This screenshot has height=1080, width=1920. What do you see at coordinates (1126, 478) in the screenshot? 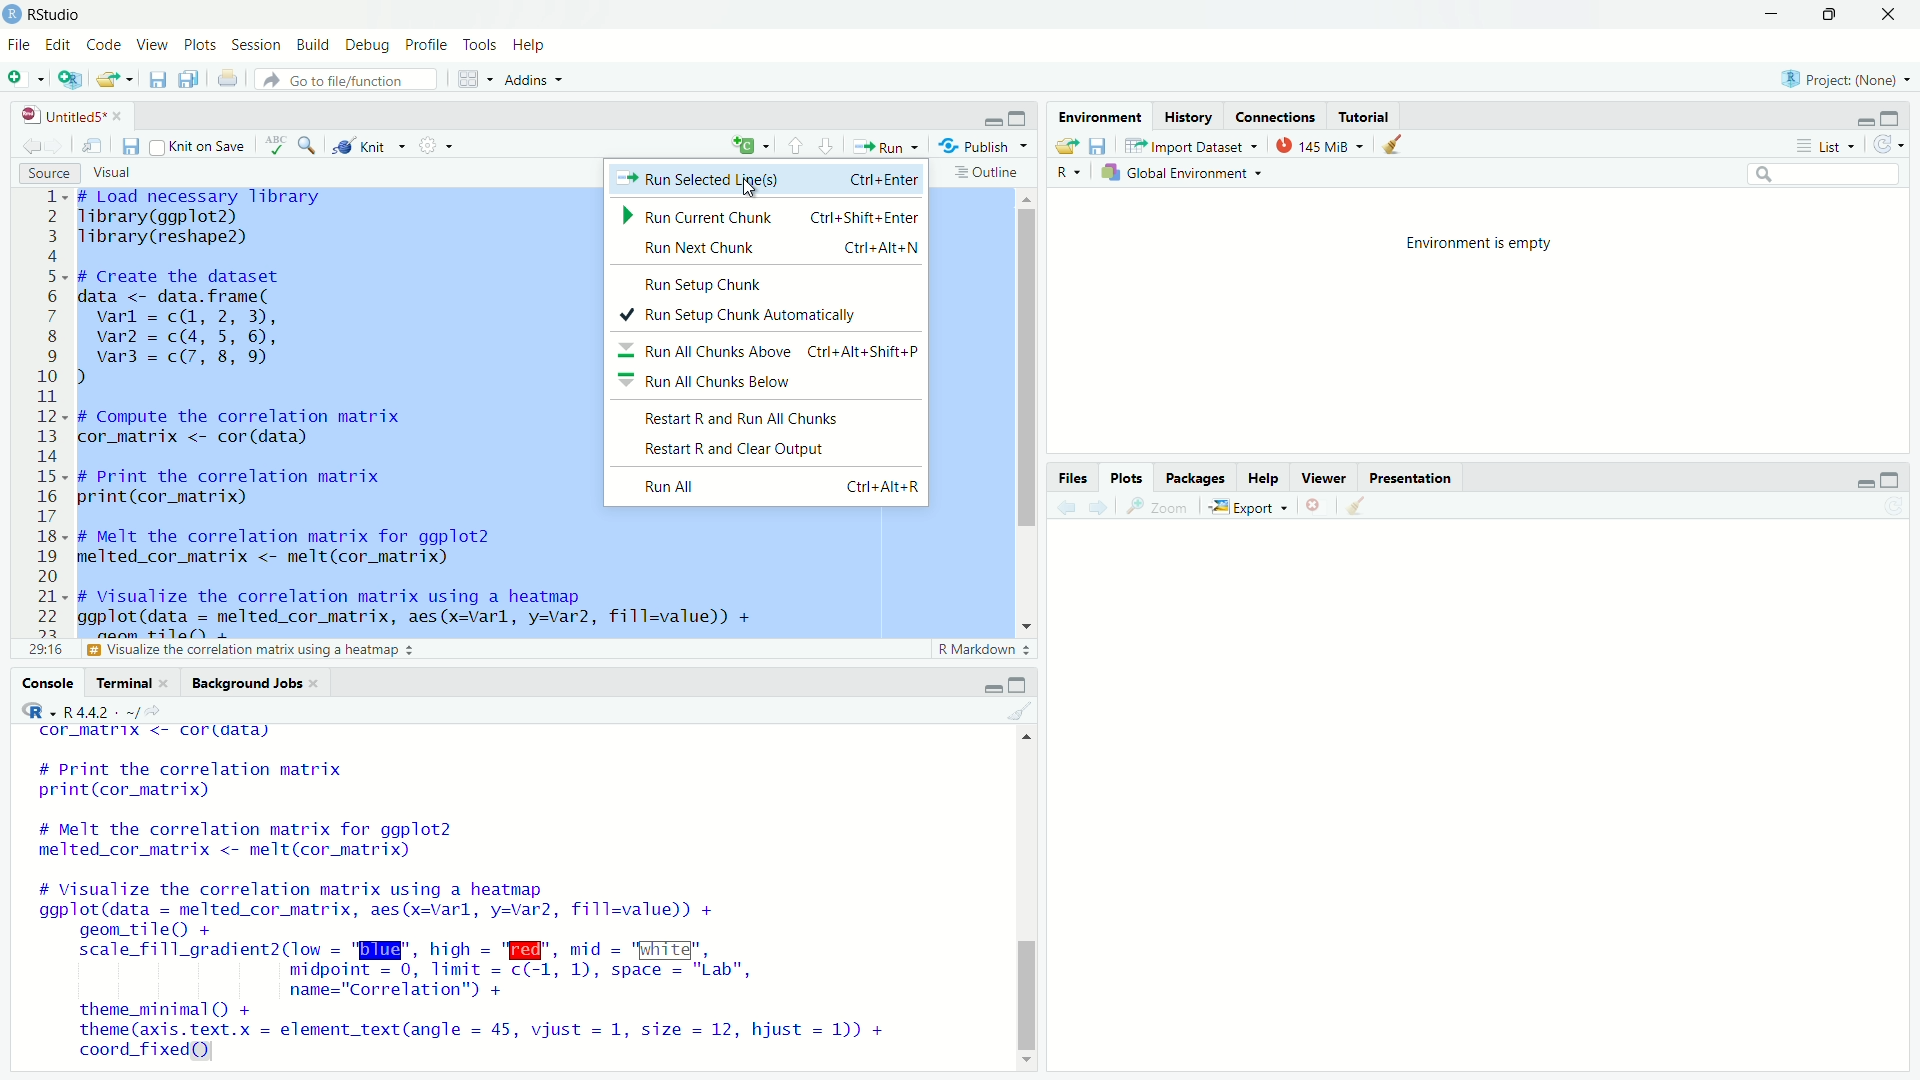
I see `plots` at bounding box center [1126, 478].